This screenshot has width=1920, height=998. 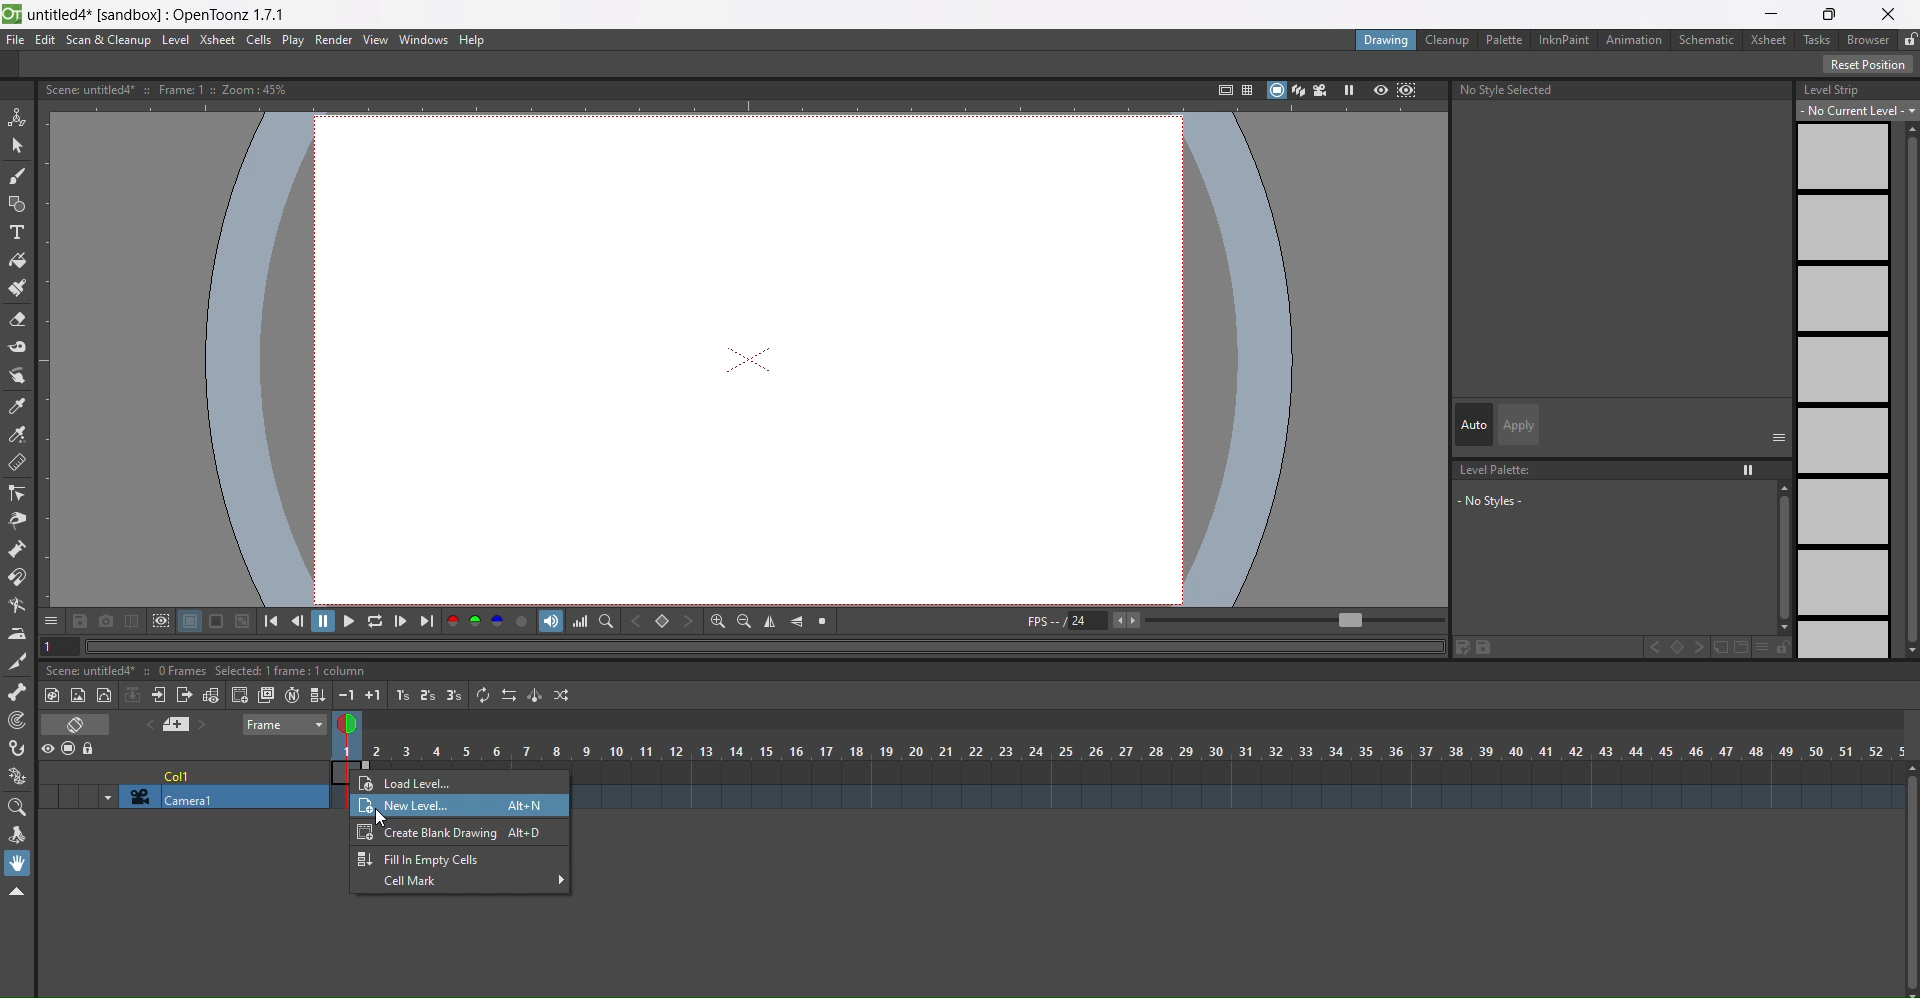 I want to click on fill tool, so click(x=18, y=261).